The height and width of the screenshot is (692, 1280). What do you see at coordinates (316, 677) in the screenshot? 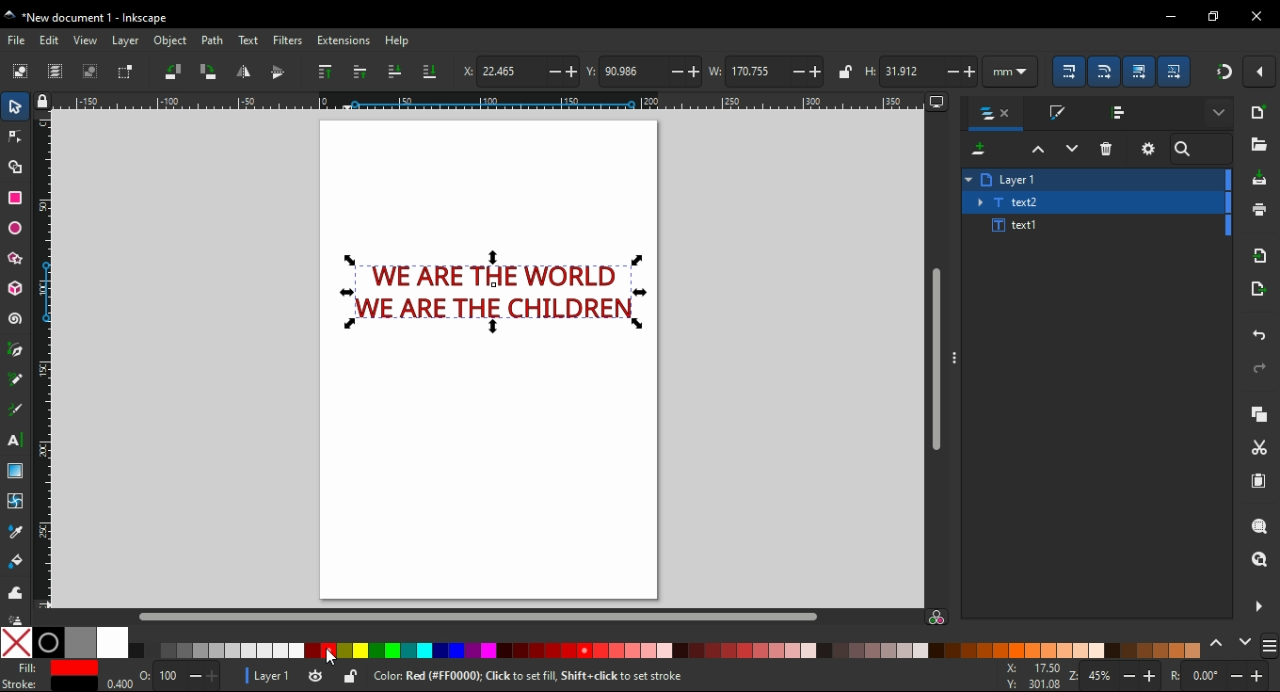
I see `layer visible` at bounding box center [316, 677].